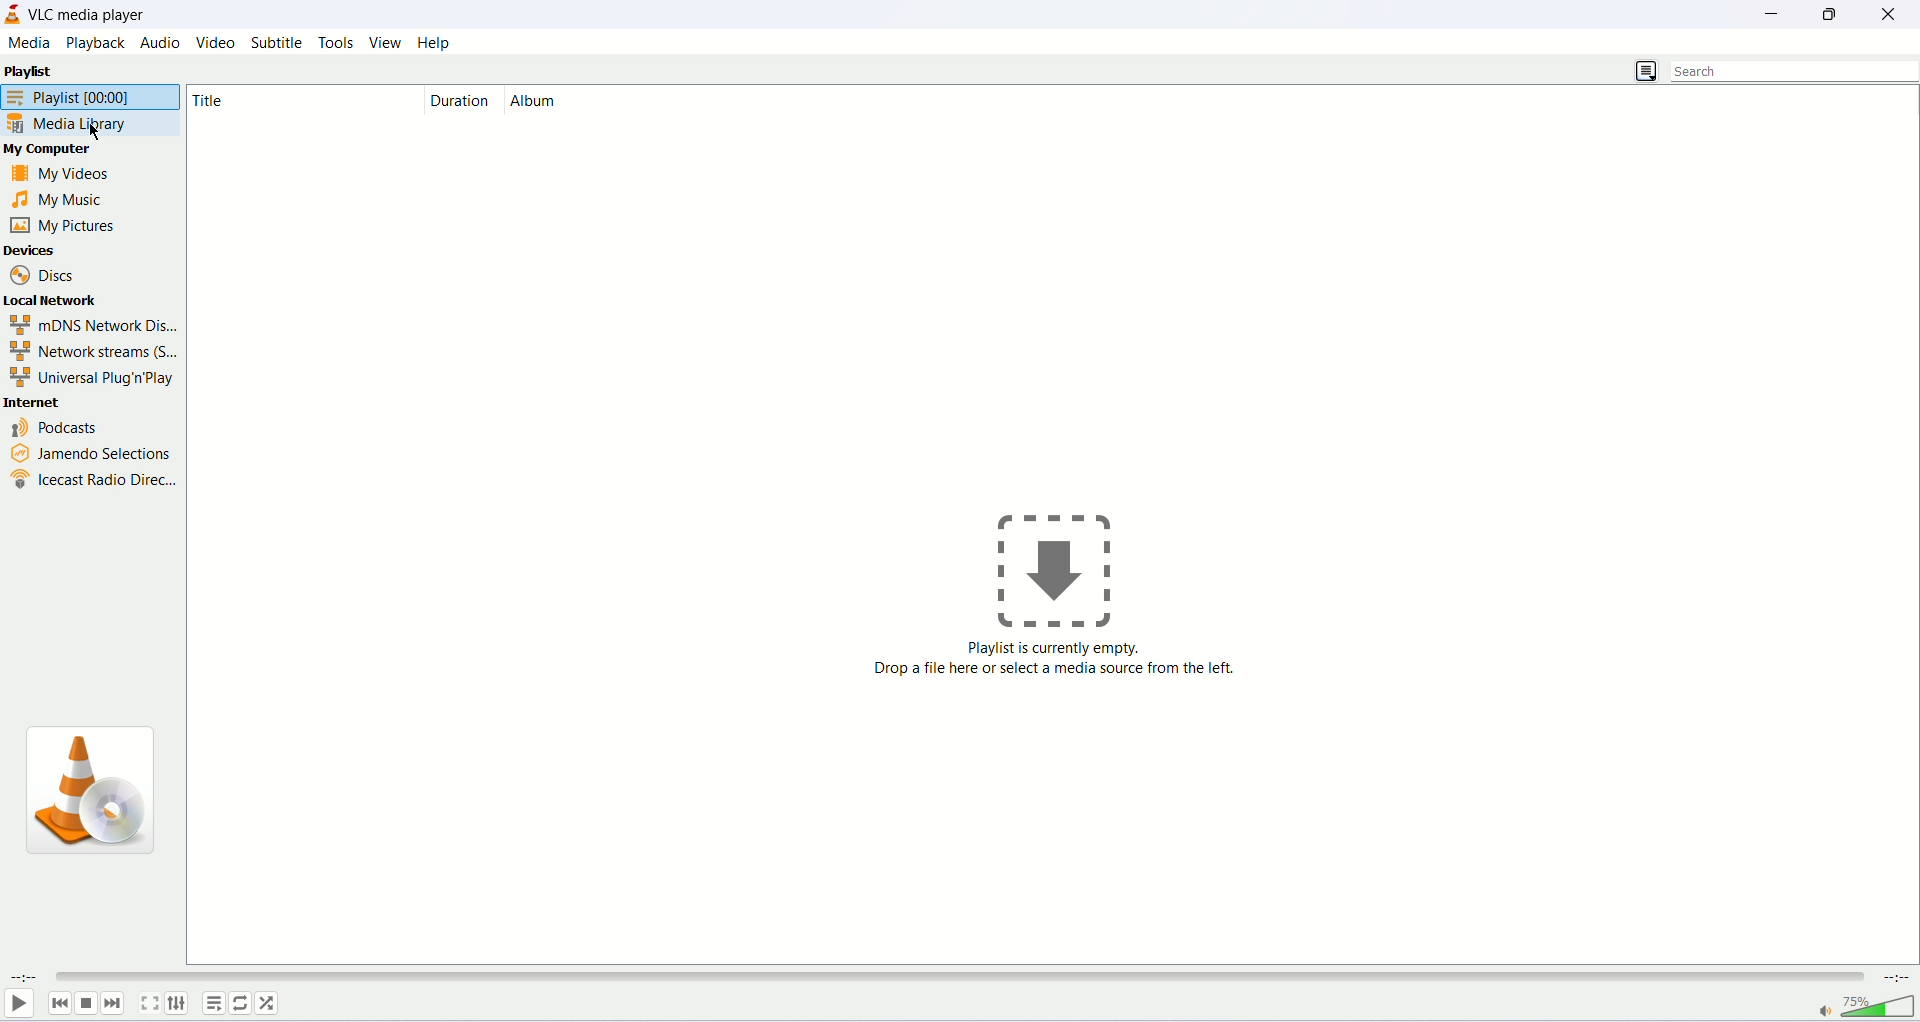 The image size is (1920, 1022). I want to click on jamendo selections, so click(86, 449).